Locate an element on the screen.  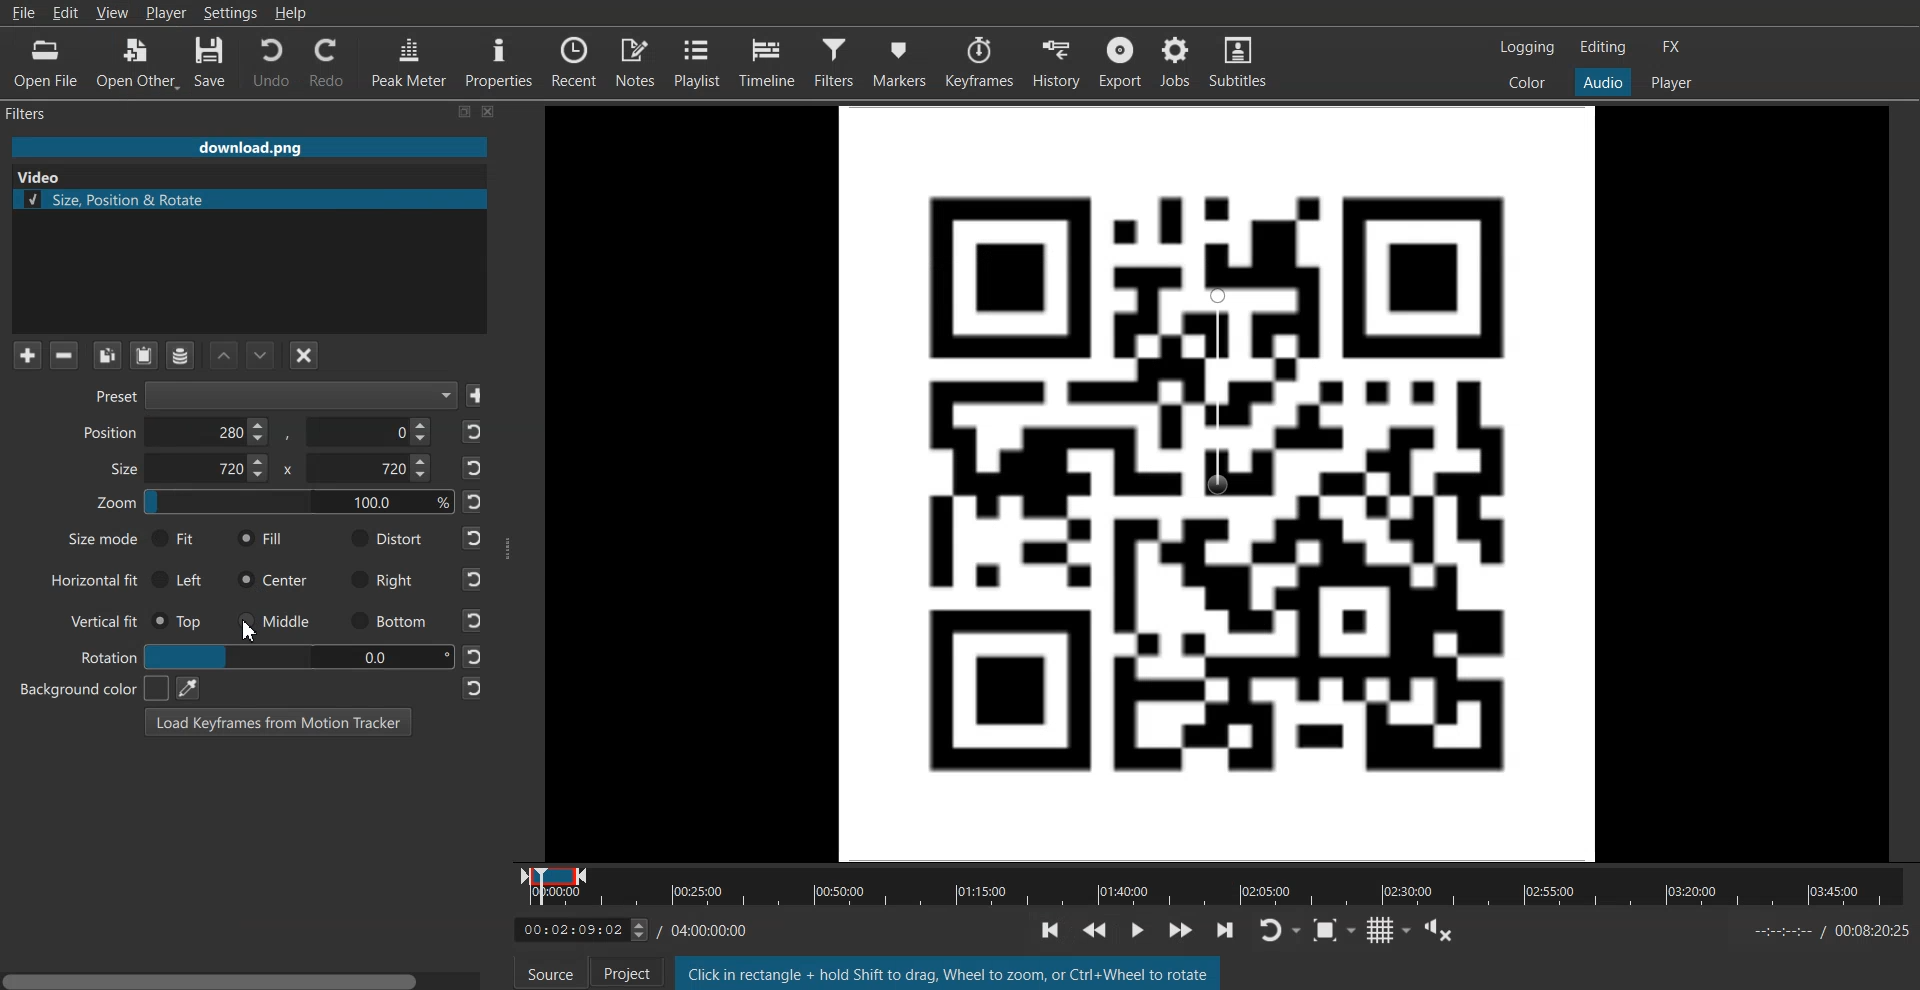
Source is located at coordinates (551, 975).